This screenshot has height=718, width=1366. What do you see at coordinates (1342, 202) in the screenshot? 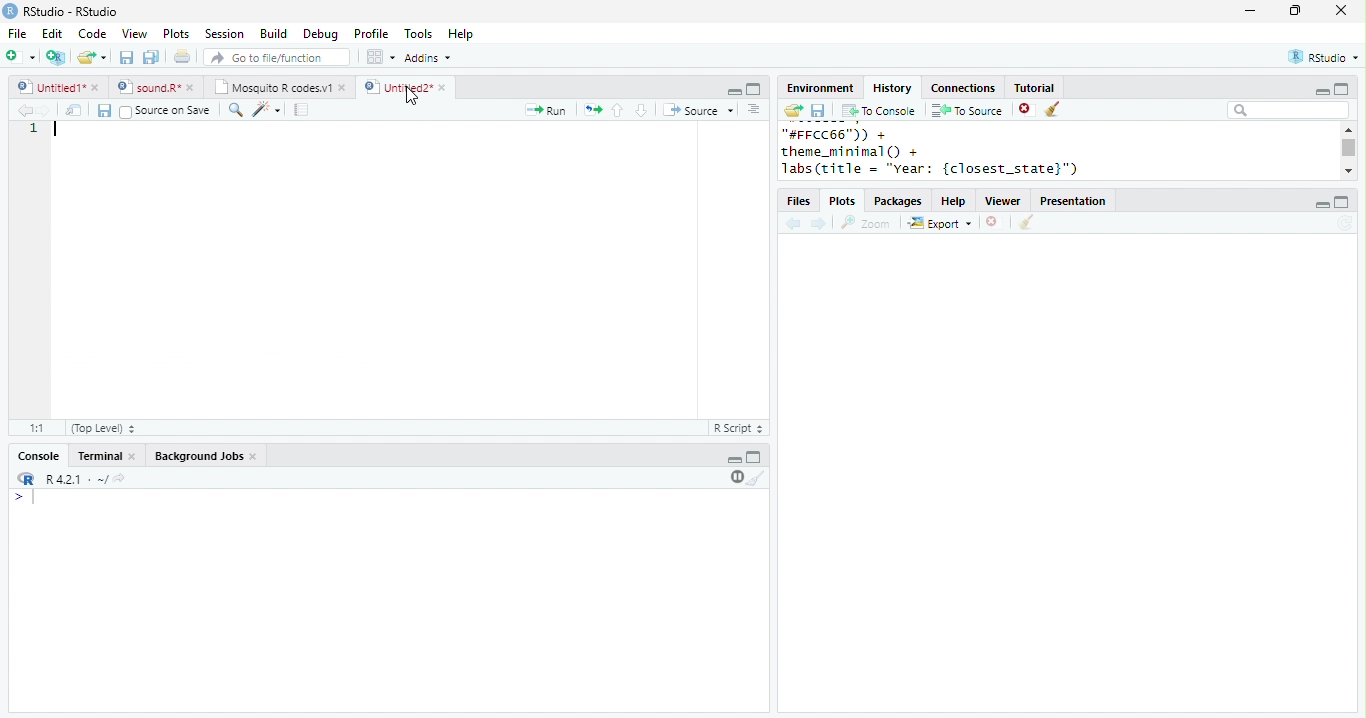
I see `maximize` at bounding box center [1342, 202].